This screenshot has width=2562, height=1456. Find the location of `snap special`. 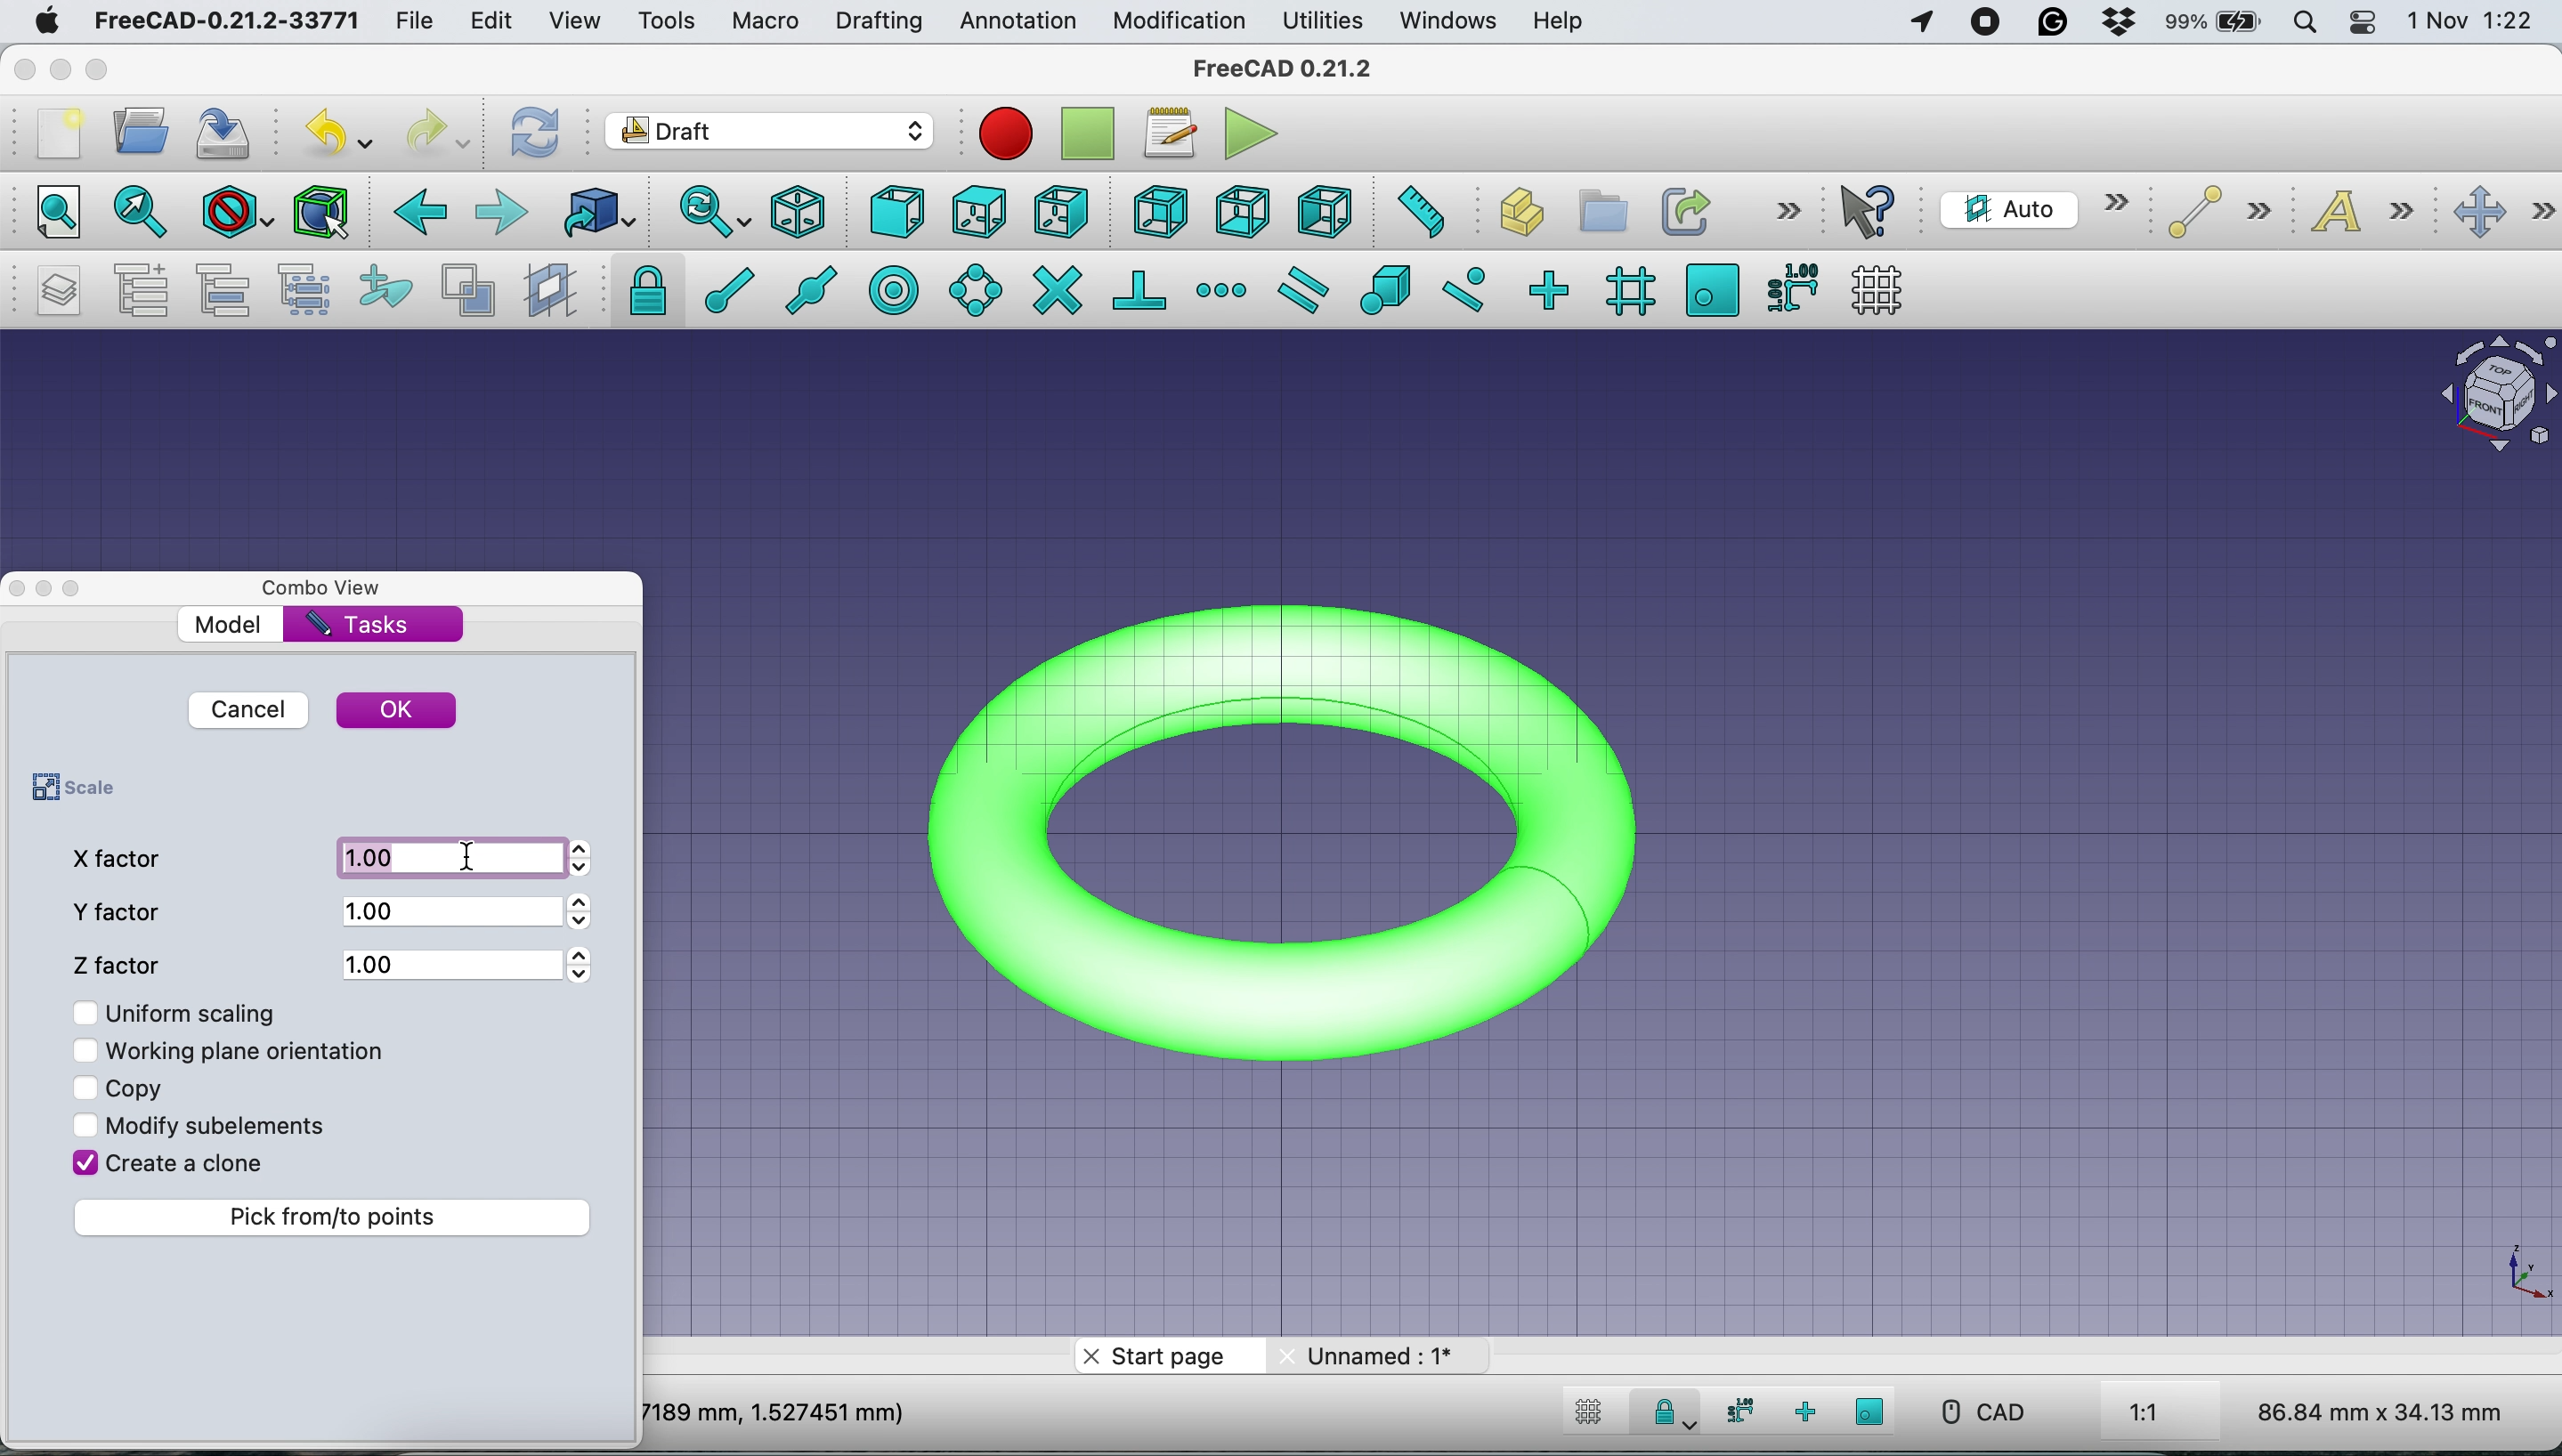

snap special is located at coordinates (1387, 290).